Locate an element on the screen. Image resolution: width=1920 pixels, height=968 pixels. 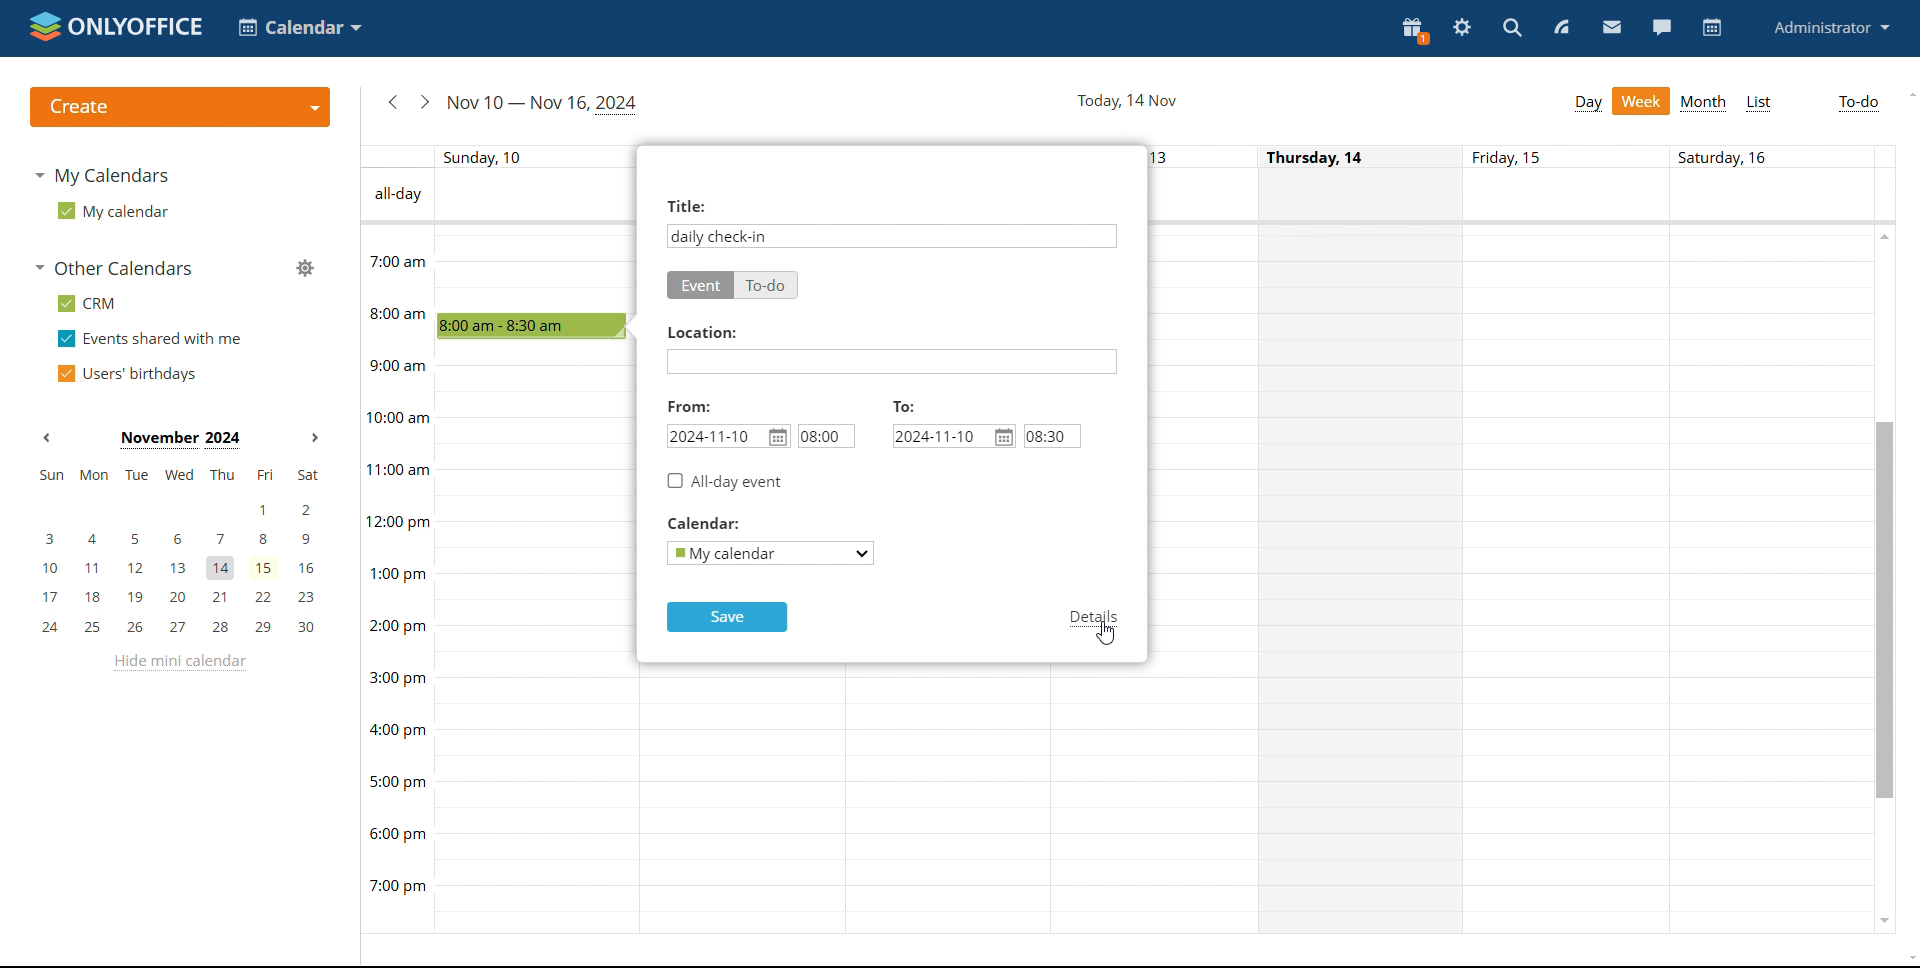
current week is located at coordinates (543, 102).